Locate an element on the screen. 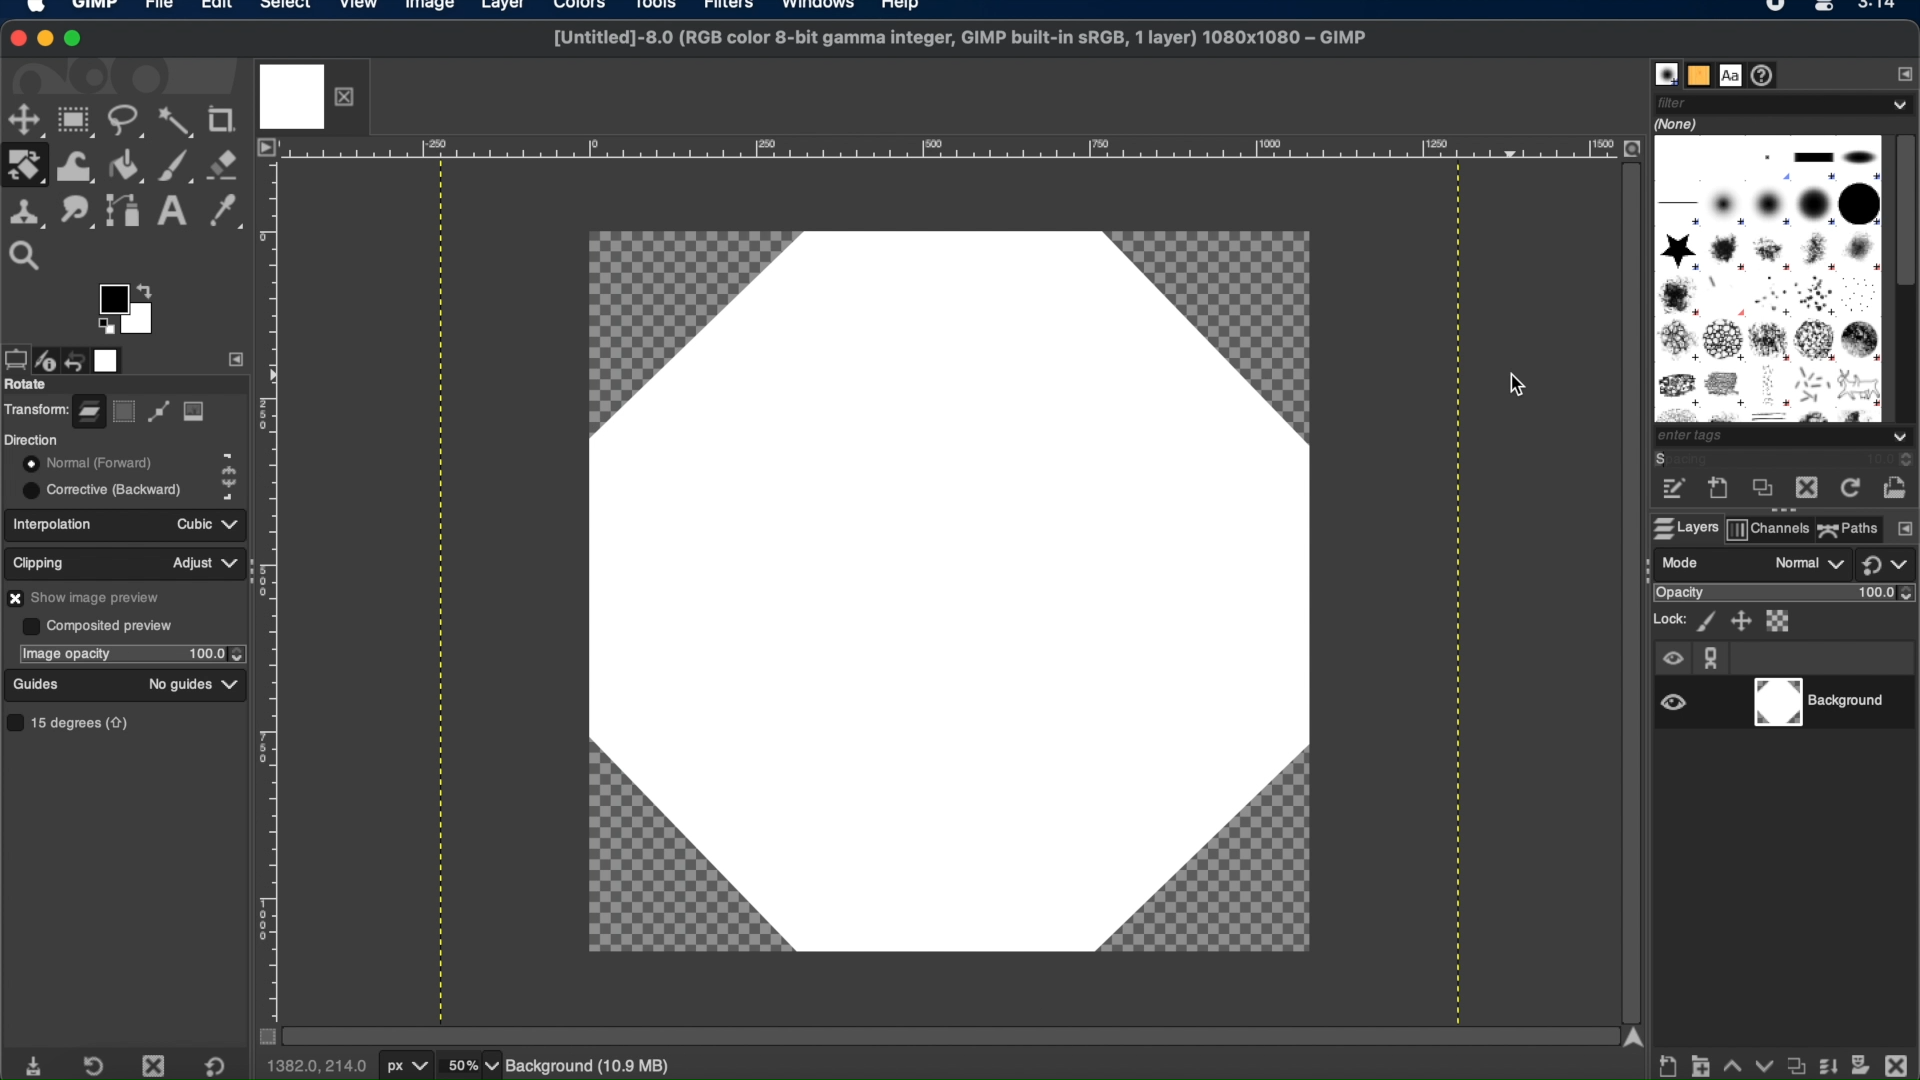  scroll box is located at coordinates (1907, 213).